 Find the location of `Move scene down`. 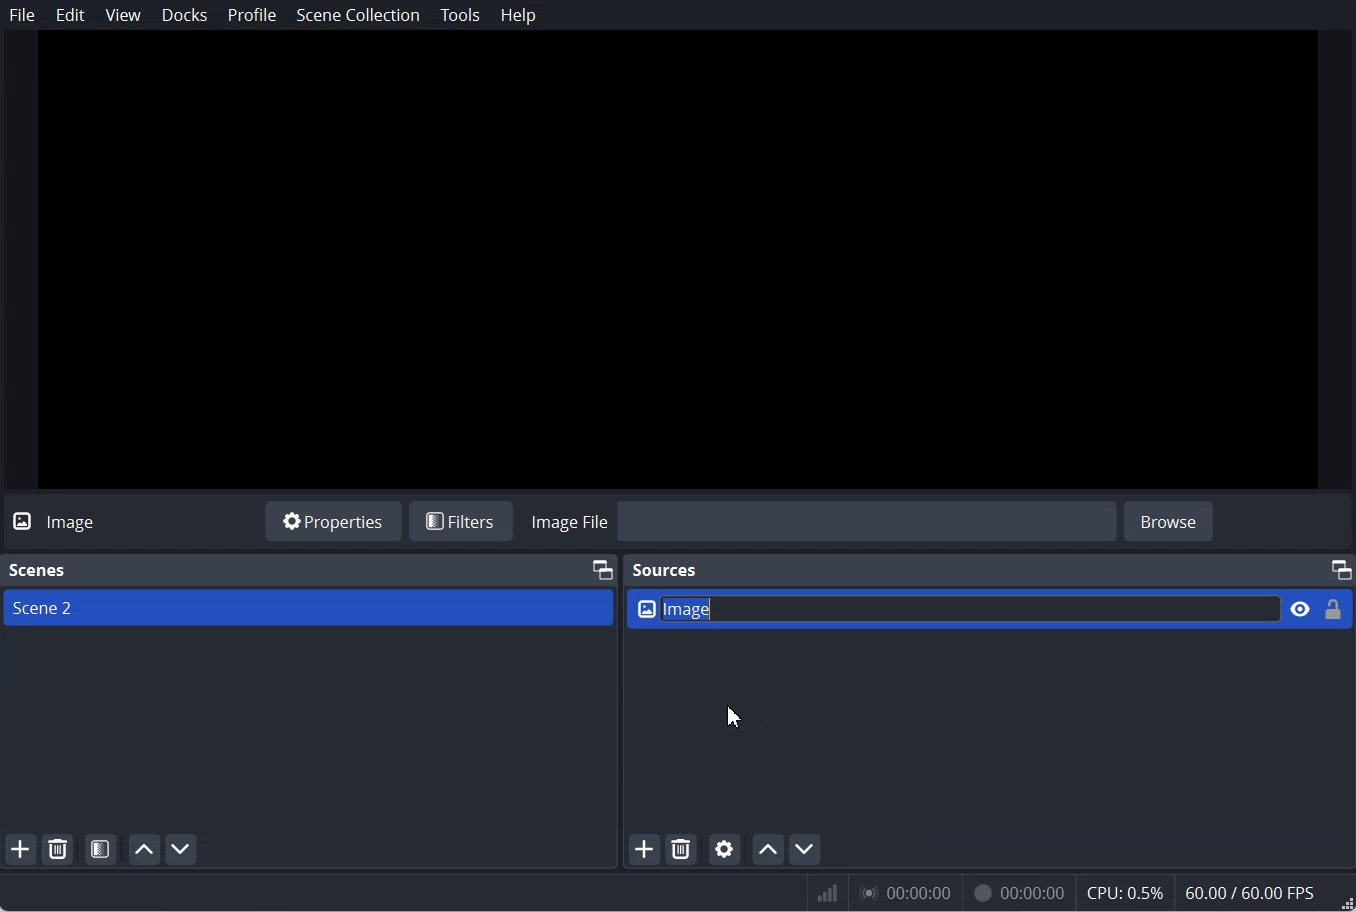

Move scene down is located at coordinates (181, 849).